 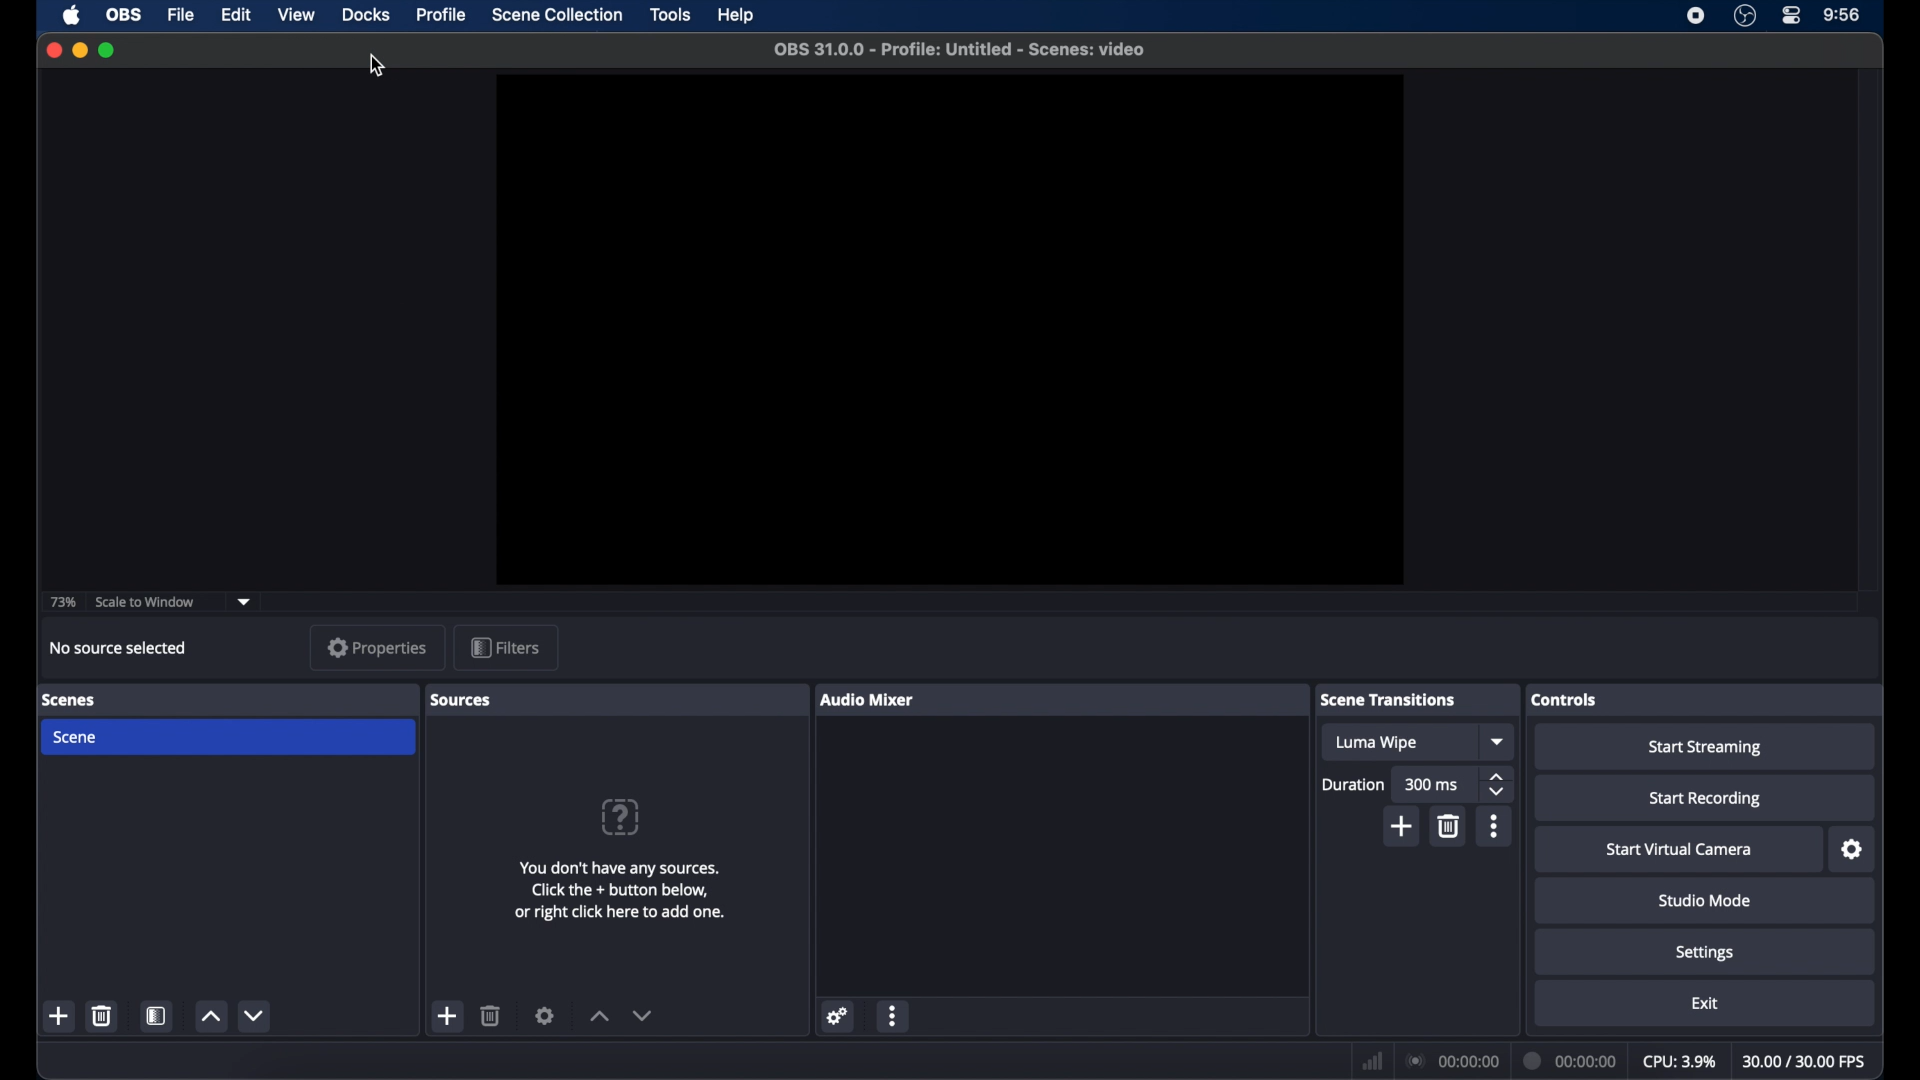 What do you see at coordinates (1705, 797) in the screenshot?
I see `start recording` at bounding box center [1705, 797].